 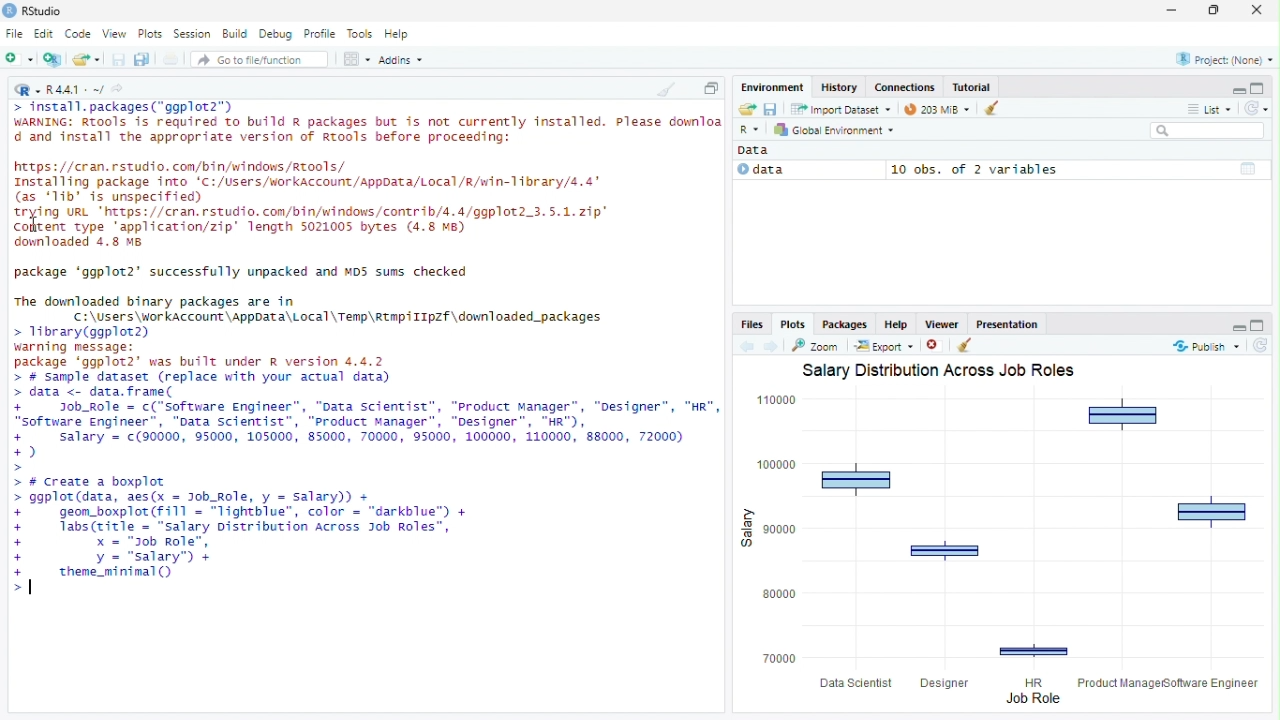 What do you see at coordinates (14, 33) in the screenshot?
I see `File` at bounding box center [14, 33].